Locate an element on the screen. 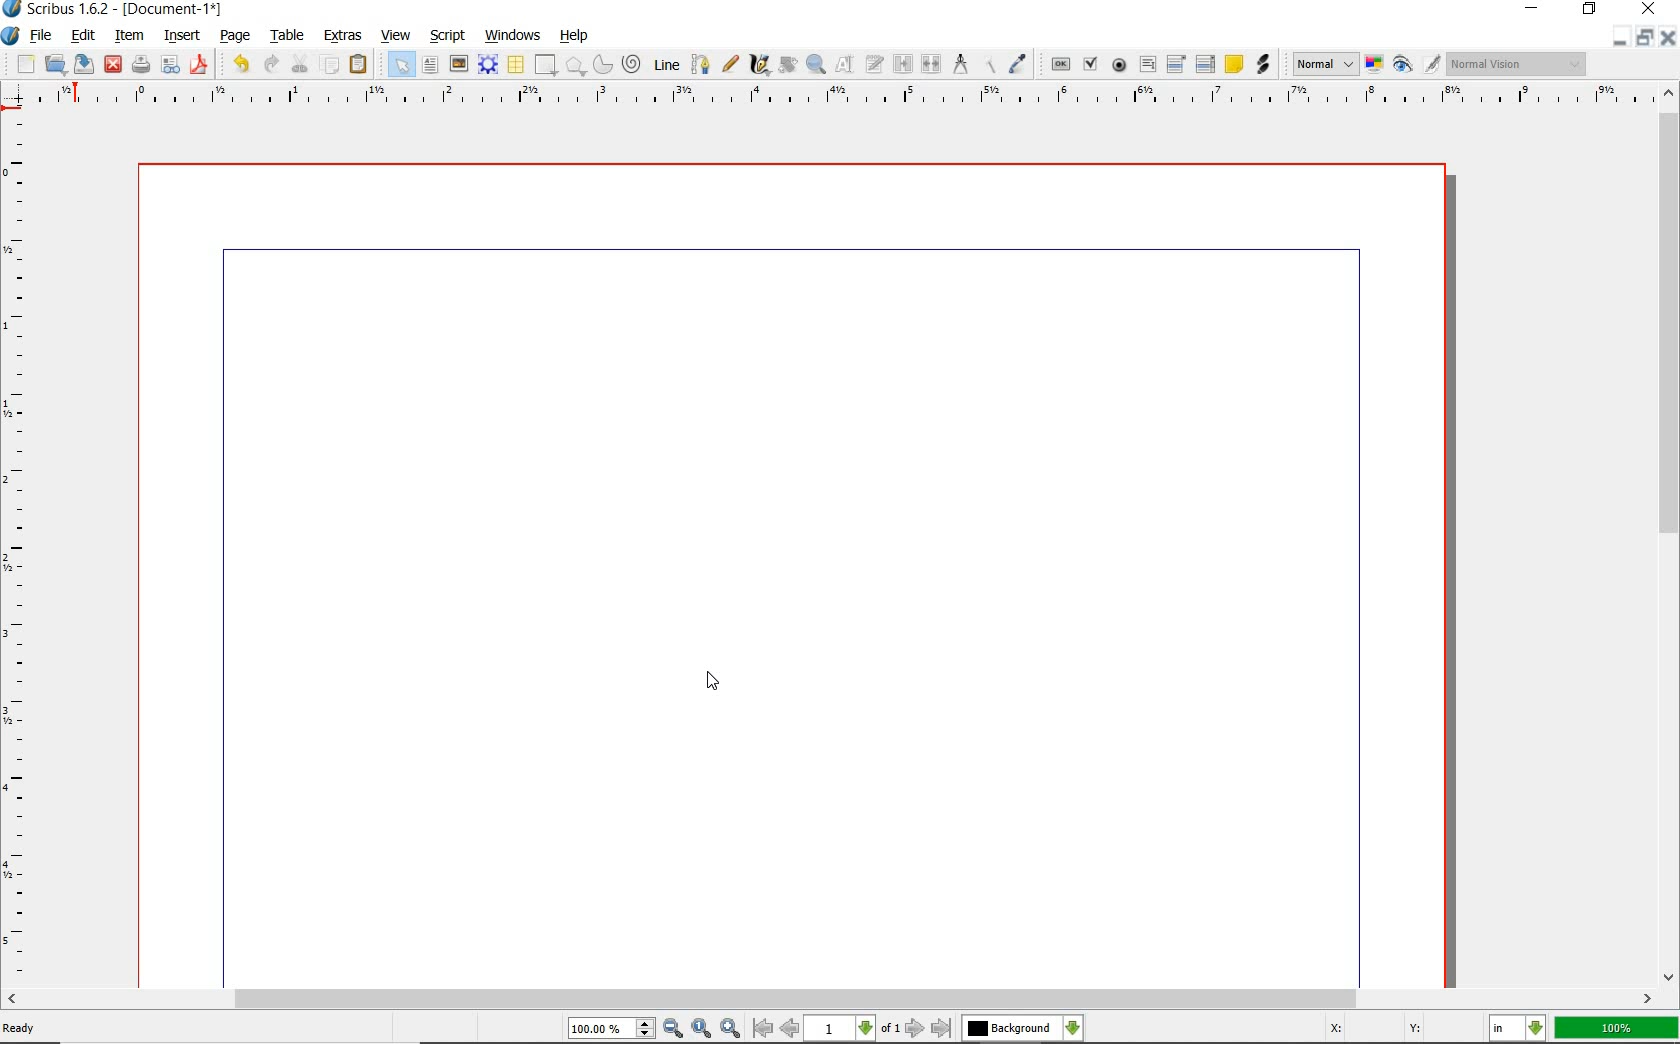 The width and height of the screenshot is (1680, 1044). close is located at coordinates (113, 64).